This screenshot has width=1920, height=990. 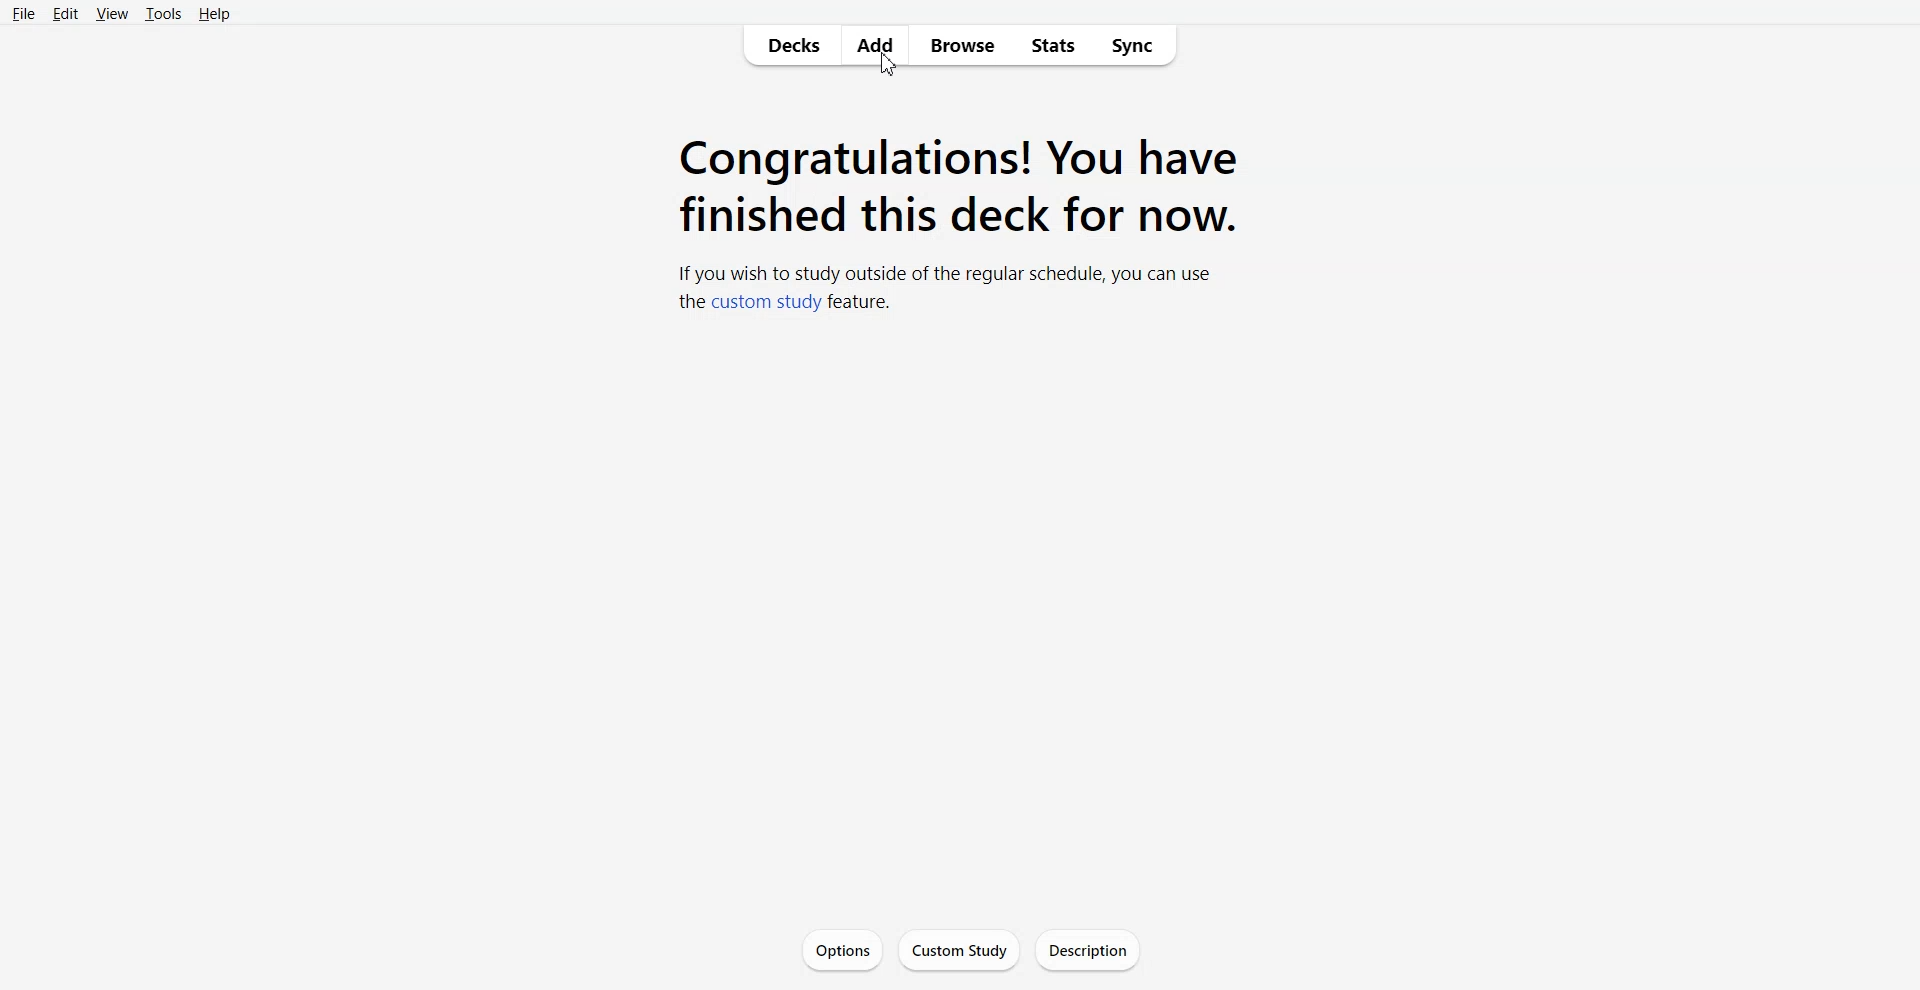 I want to click on cursor, so click(x=886, y=64).